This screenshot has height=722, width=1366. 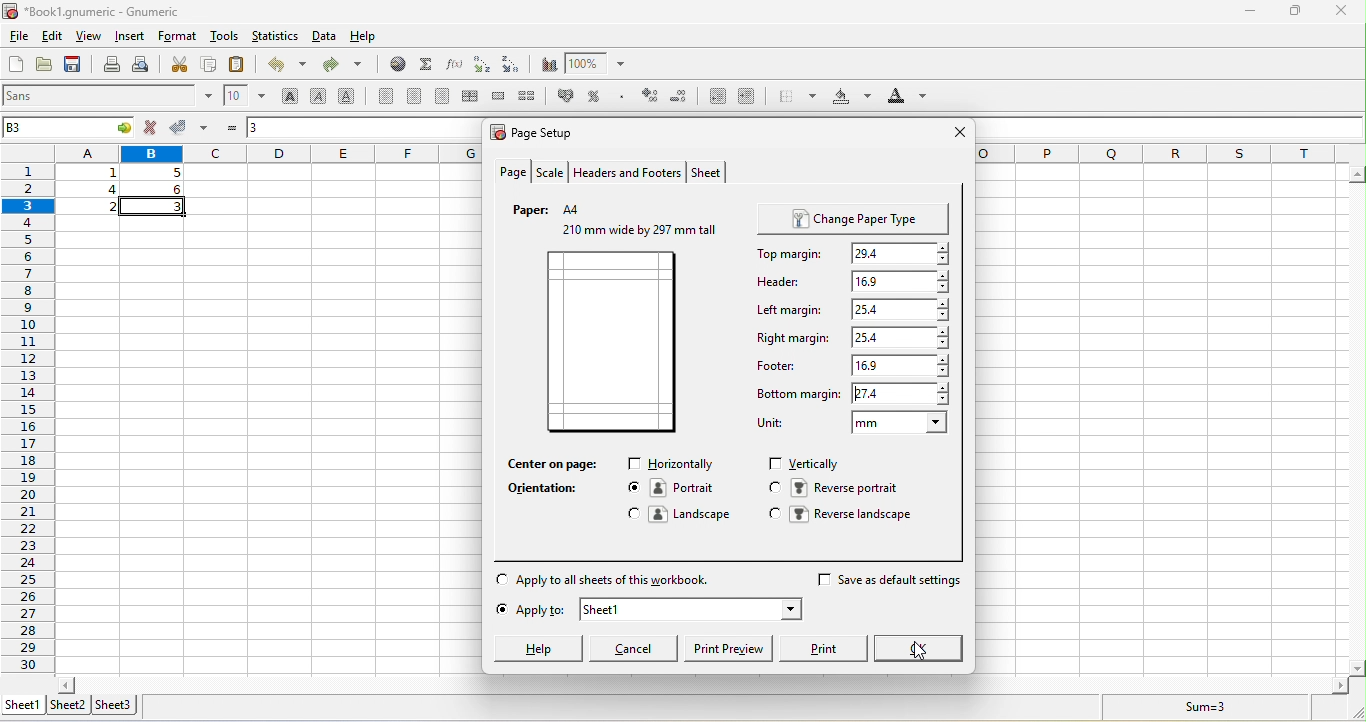 I want to click on merge a range of cells, so click(x=502, y=98).